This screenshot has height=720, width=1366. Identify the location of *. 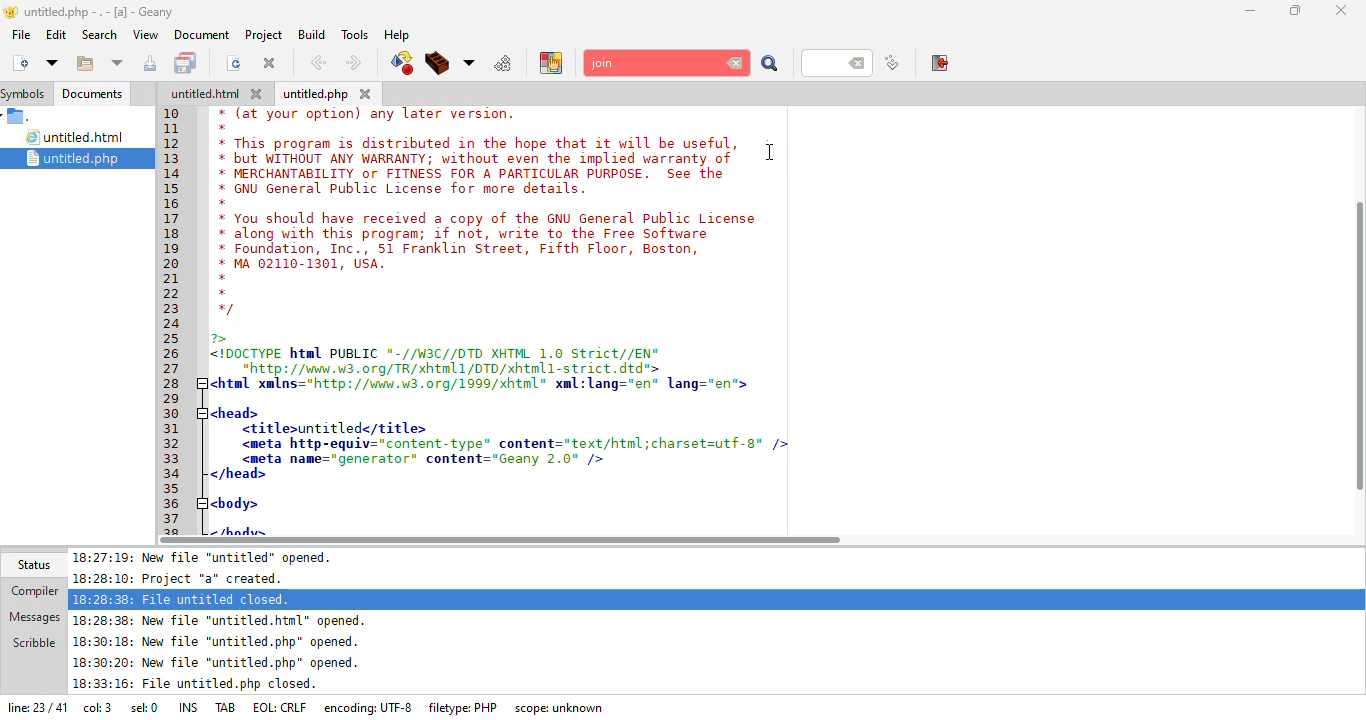
(224, 203).